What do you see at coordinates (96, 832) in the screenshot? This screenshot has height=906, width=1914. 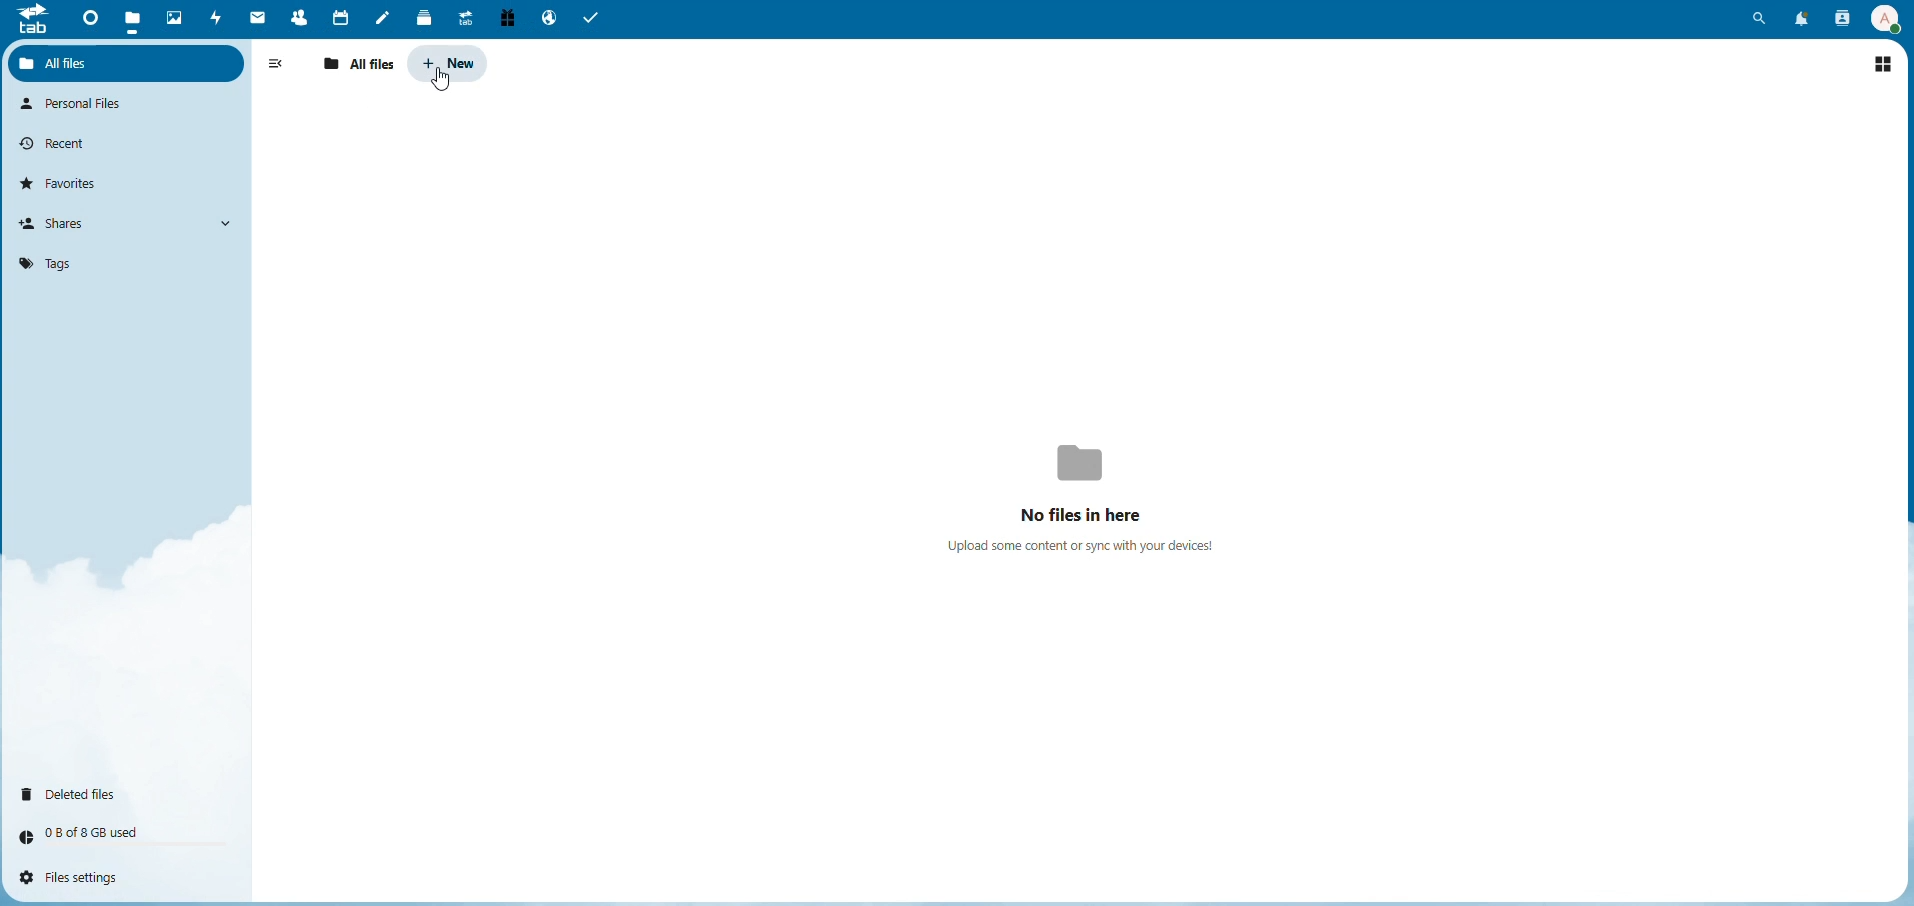 I see `Storage of gb used` at bounding box center [96, 832].